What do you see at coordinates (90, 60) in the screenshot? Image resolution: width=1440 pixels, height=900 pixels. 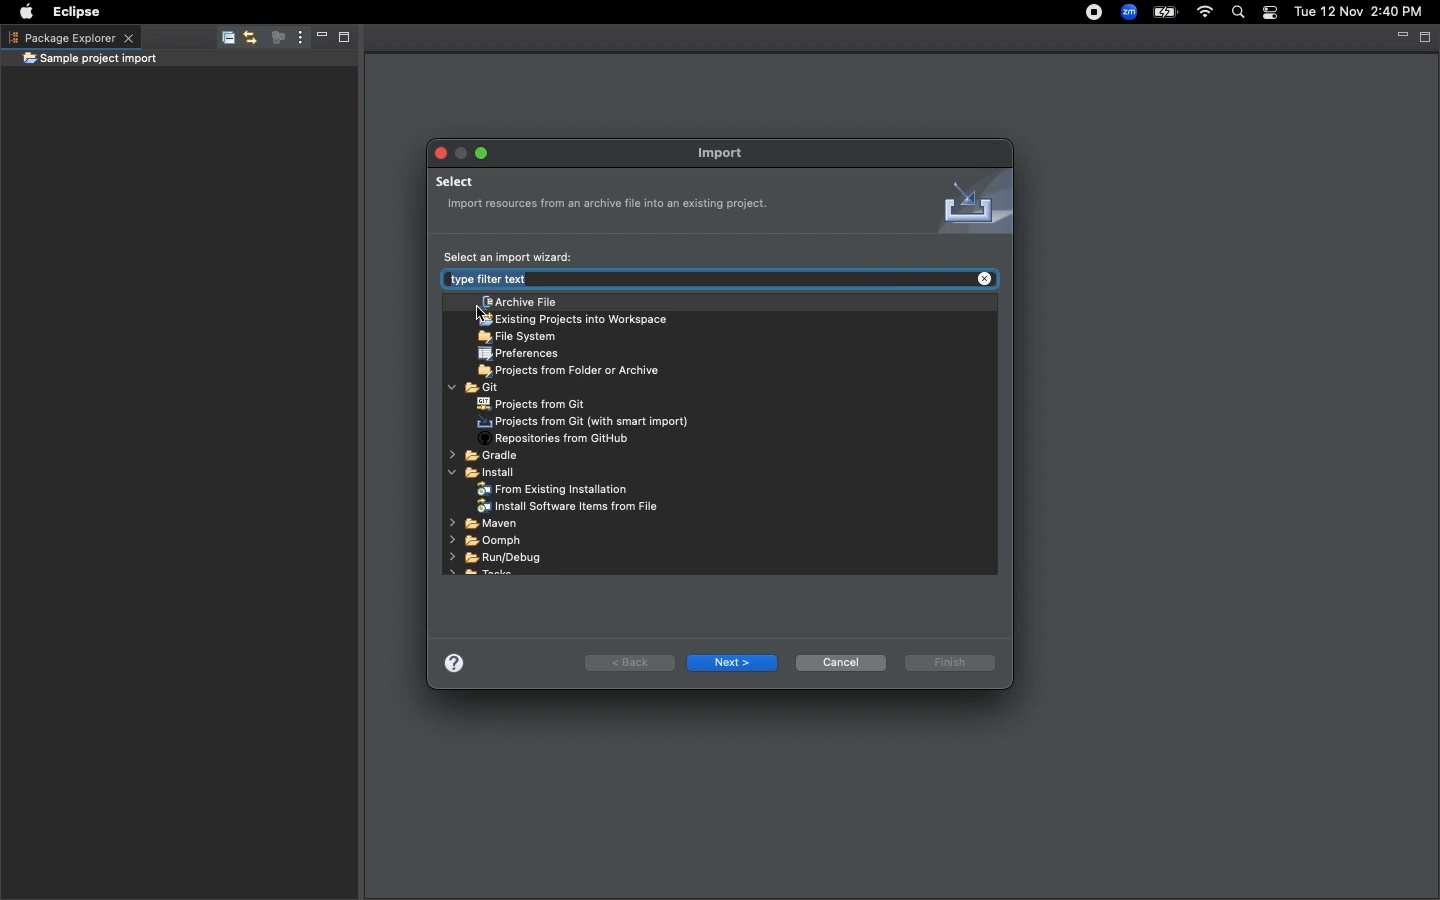 I see `Folder` at bounding box center [90, 60].